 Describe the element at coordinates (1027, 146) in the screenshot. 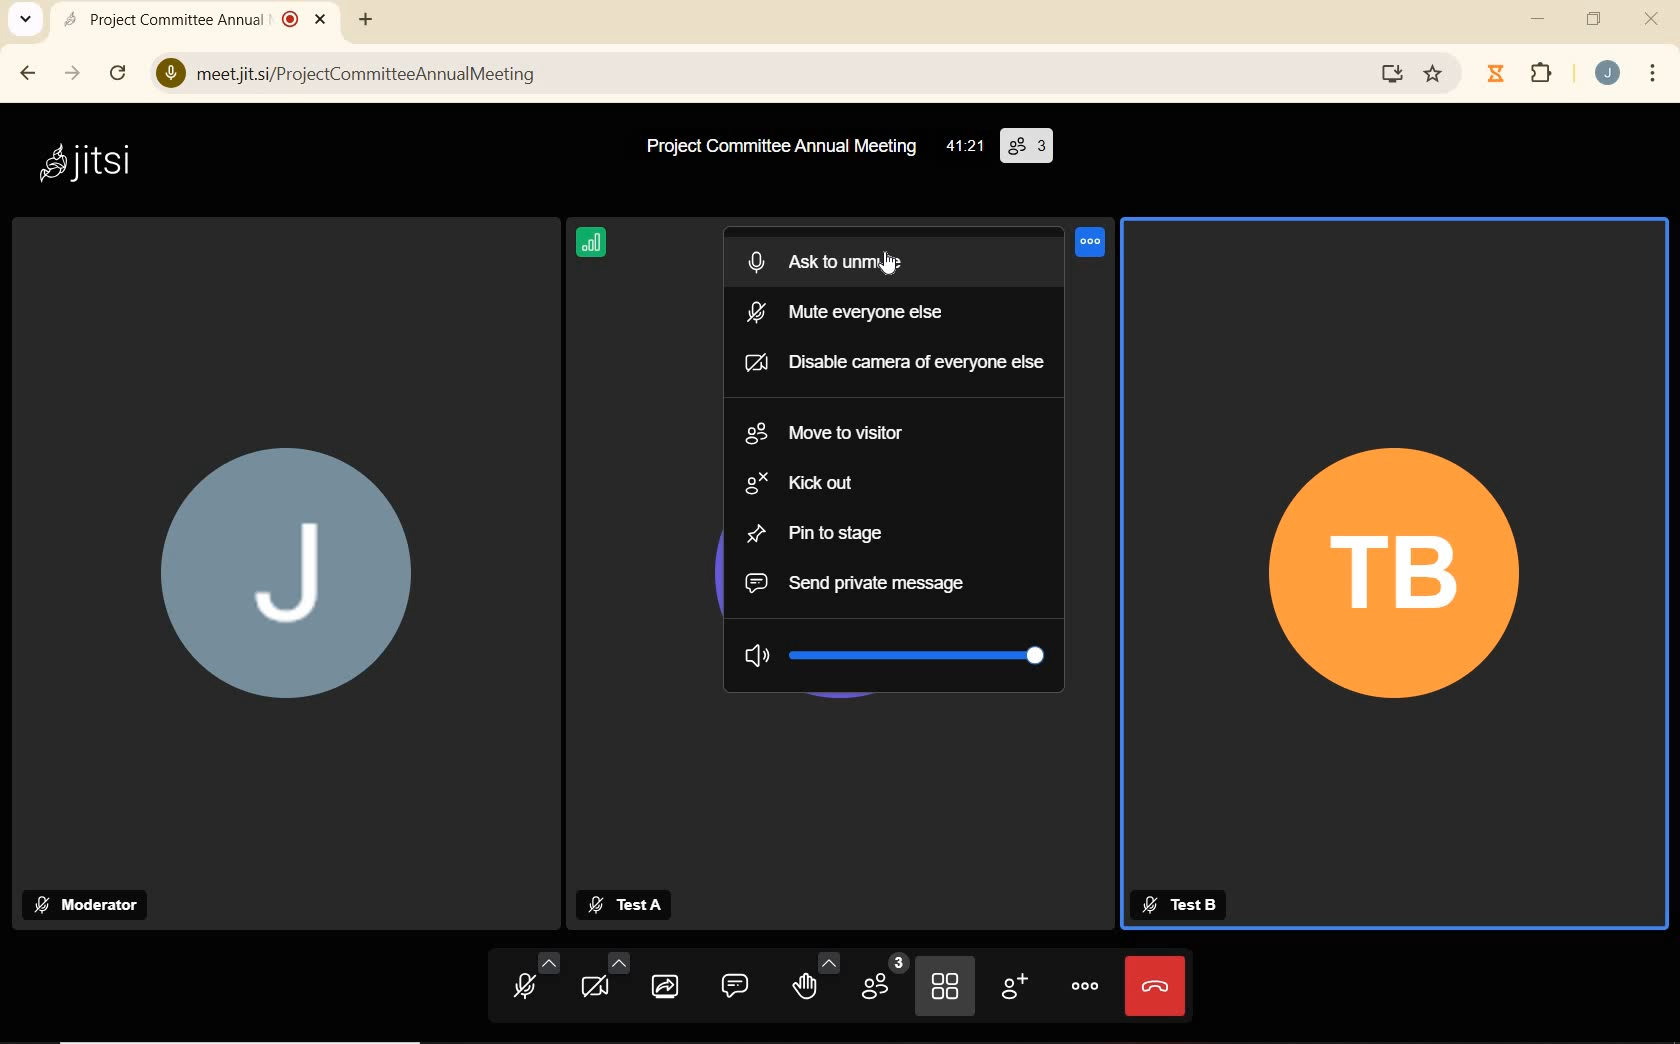

I see `PARTICIPANTS (3)` at that location.